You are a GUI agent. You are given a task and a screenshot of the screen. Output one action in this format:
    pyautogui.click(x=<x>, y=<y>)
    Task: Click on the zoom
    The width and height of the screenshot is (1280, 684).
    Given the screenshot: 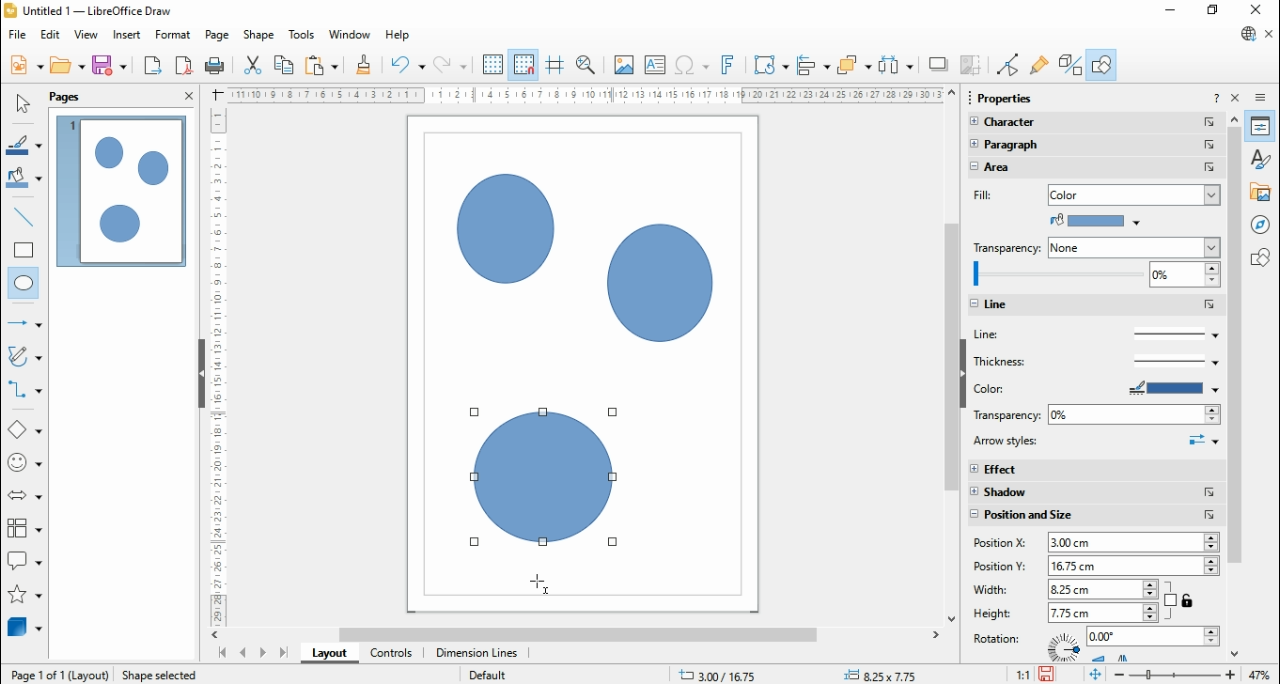 What is the action you would take?
    pyautogui.click(x=1094, y=277)
    